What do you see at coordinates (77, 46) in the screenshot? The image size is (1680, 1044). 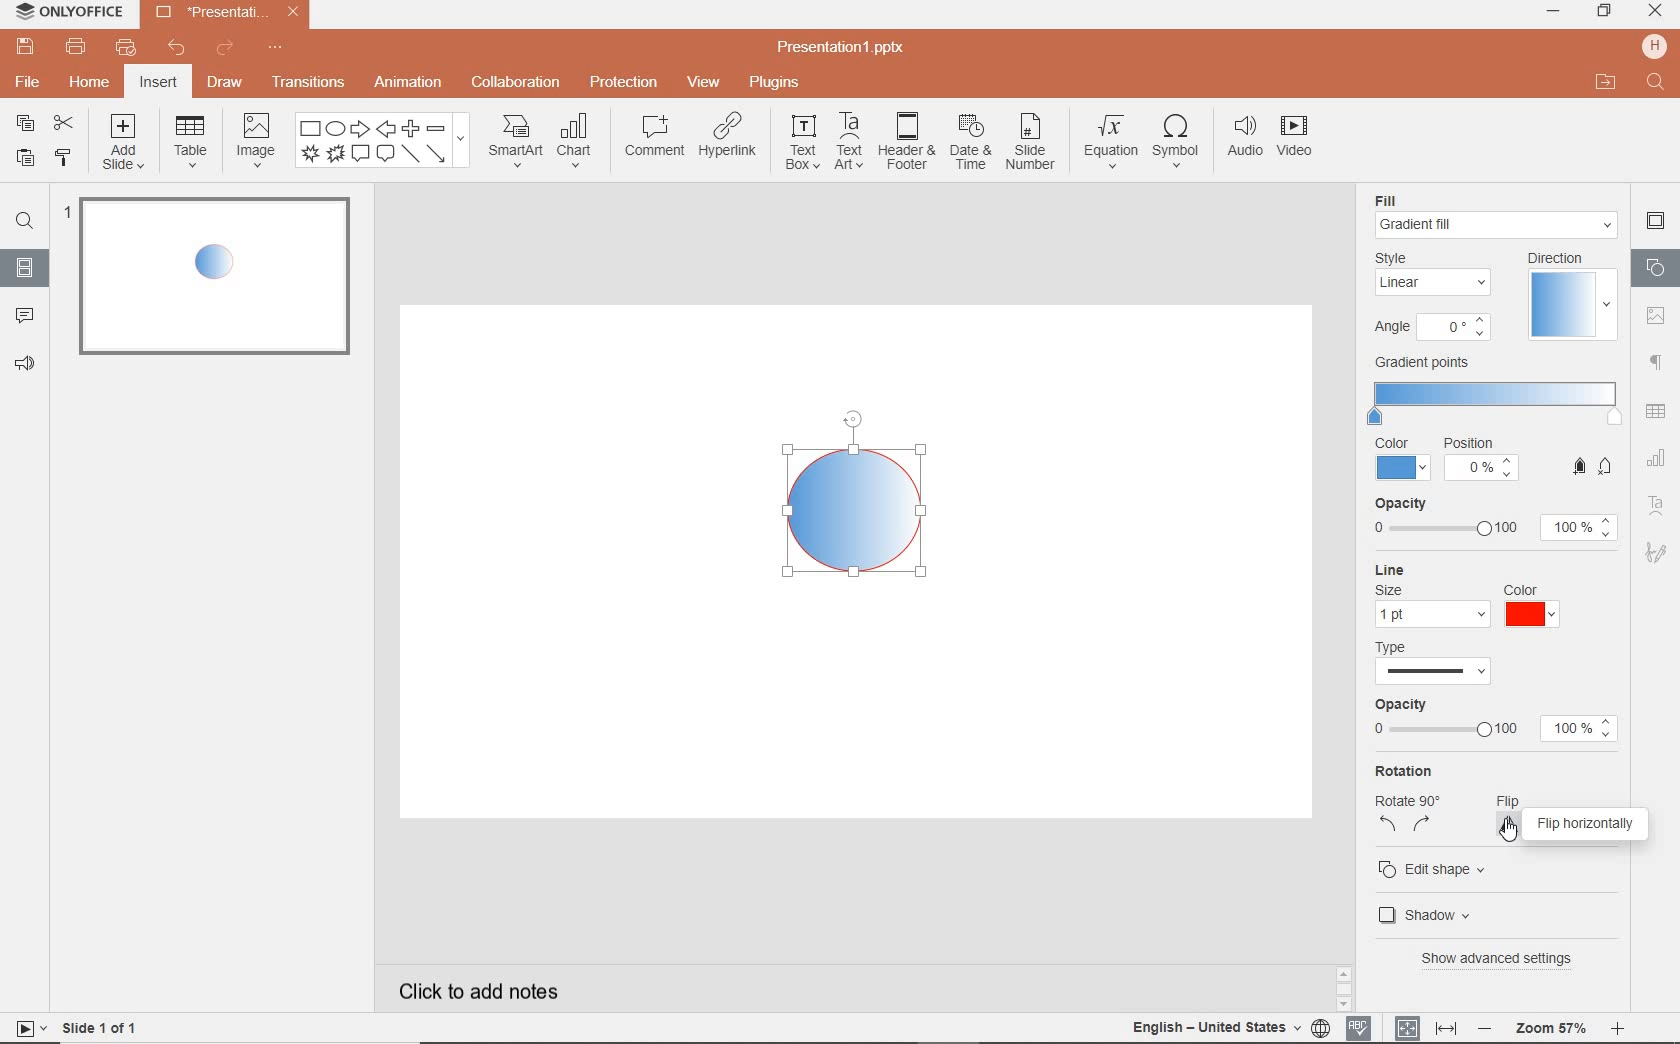 I see `print` at bounding box center [77, 46].